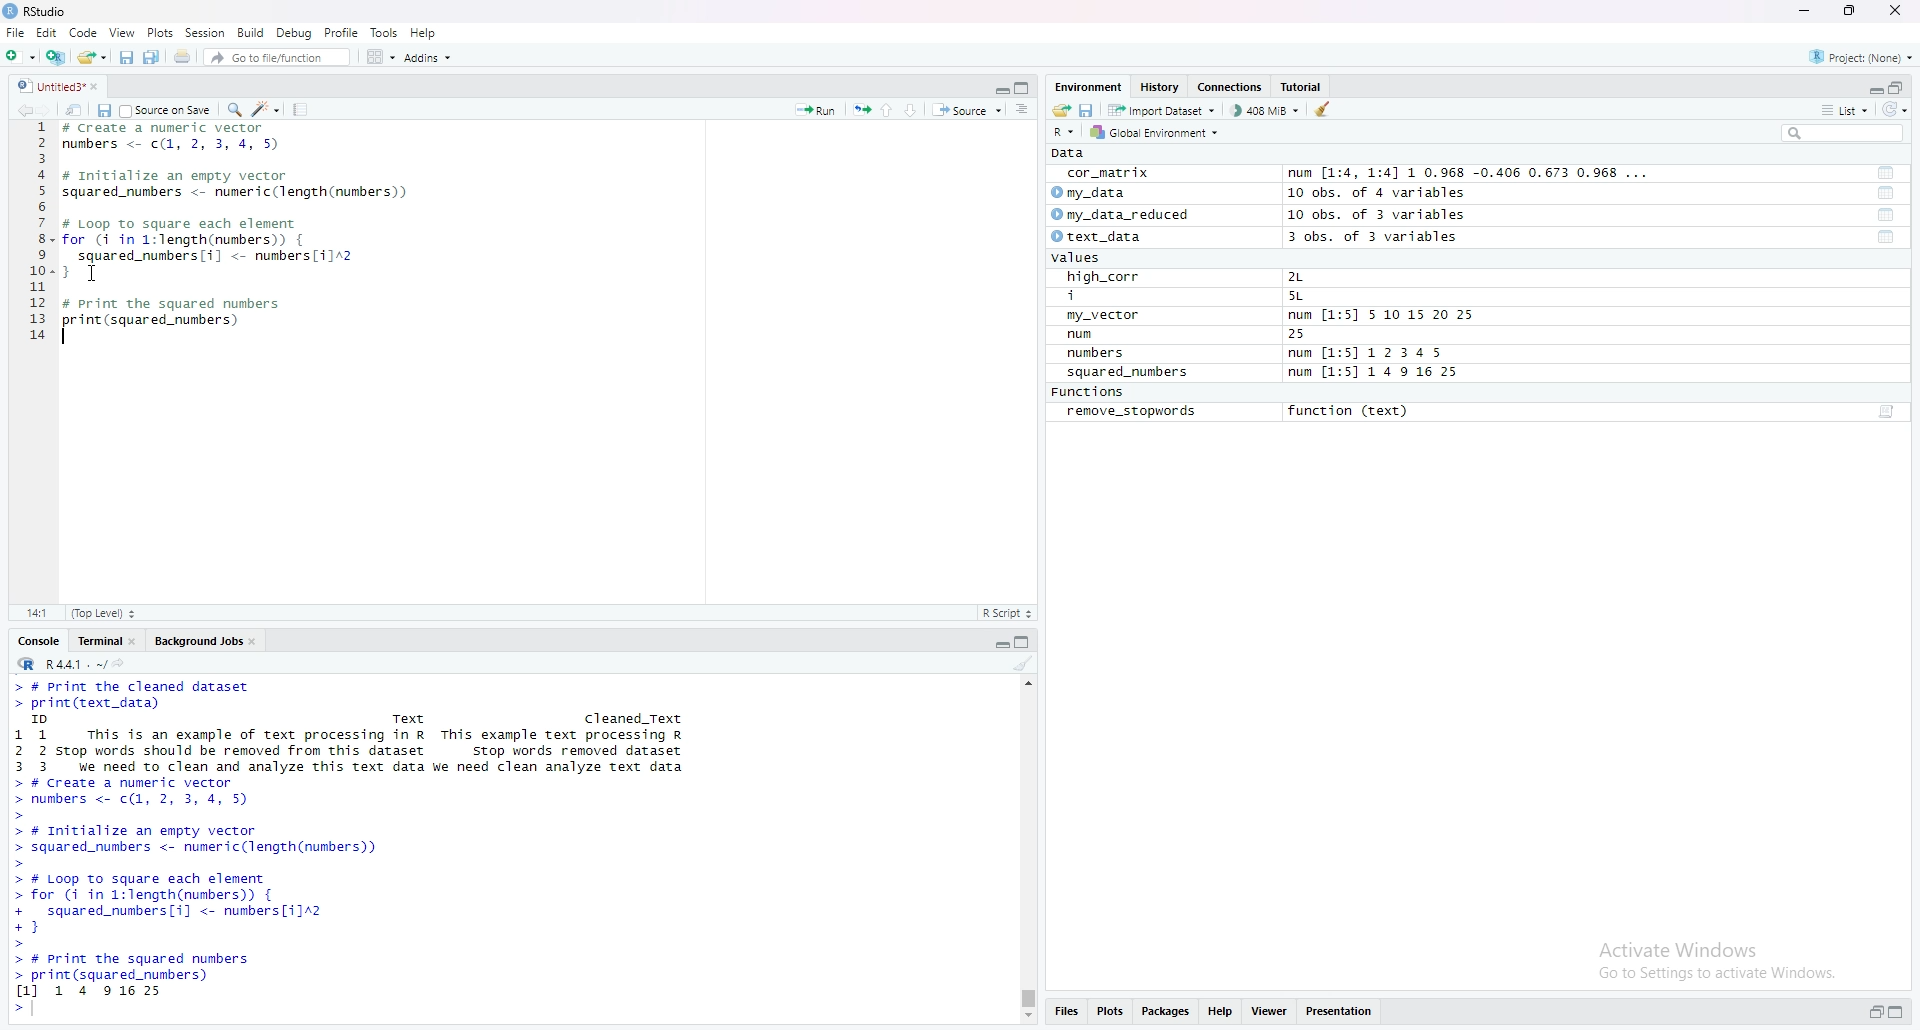 The image size is (1920, 1030). I want to click on Go to file/function, so click(275, 55).